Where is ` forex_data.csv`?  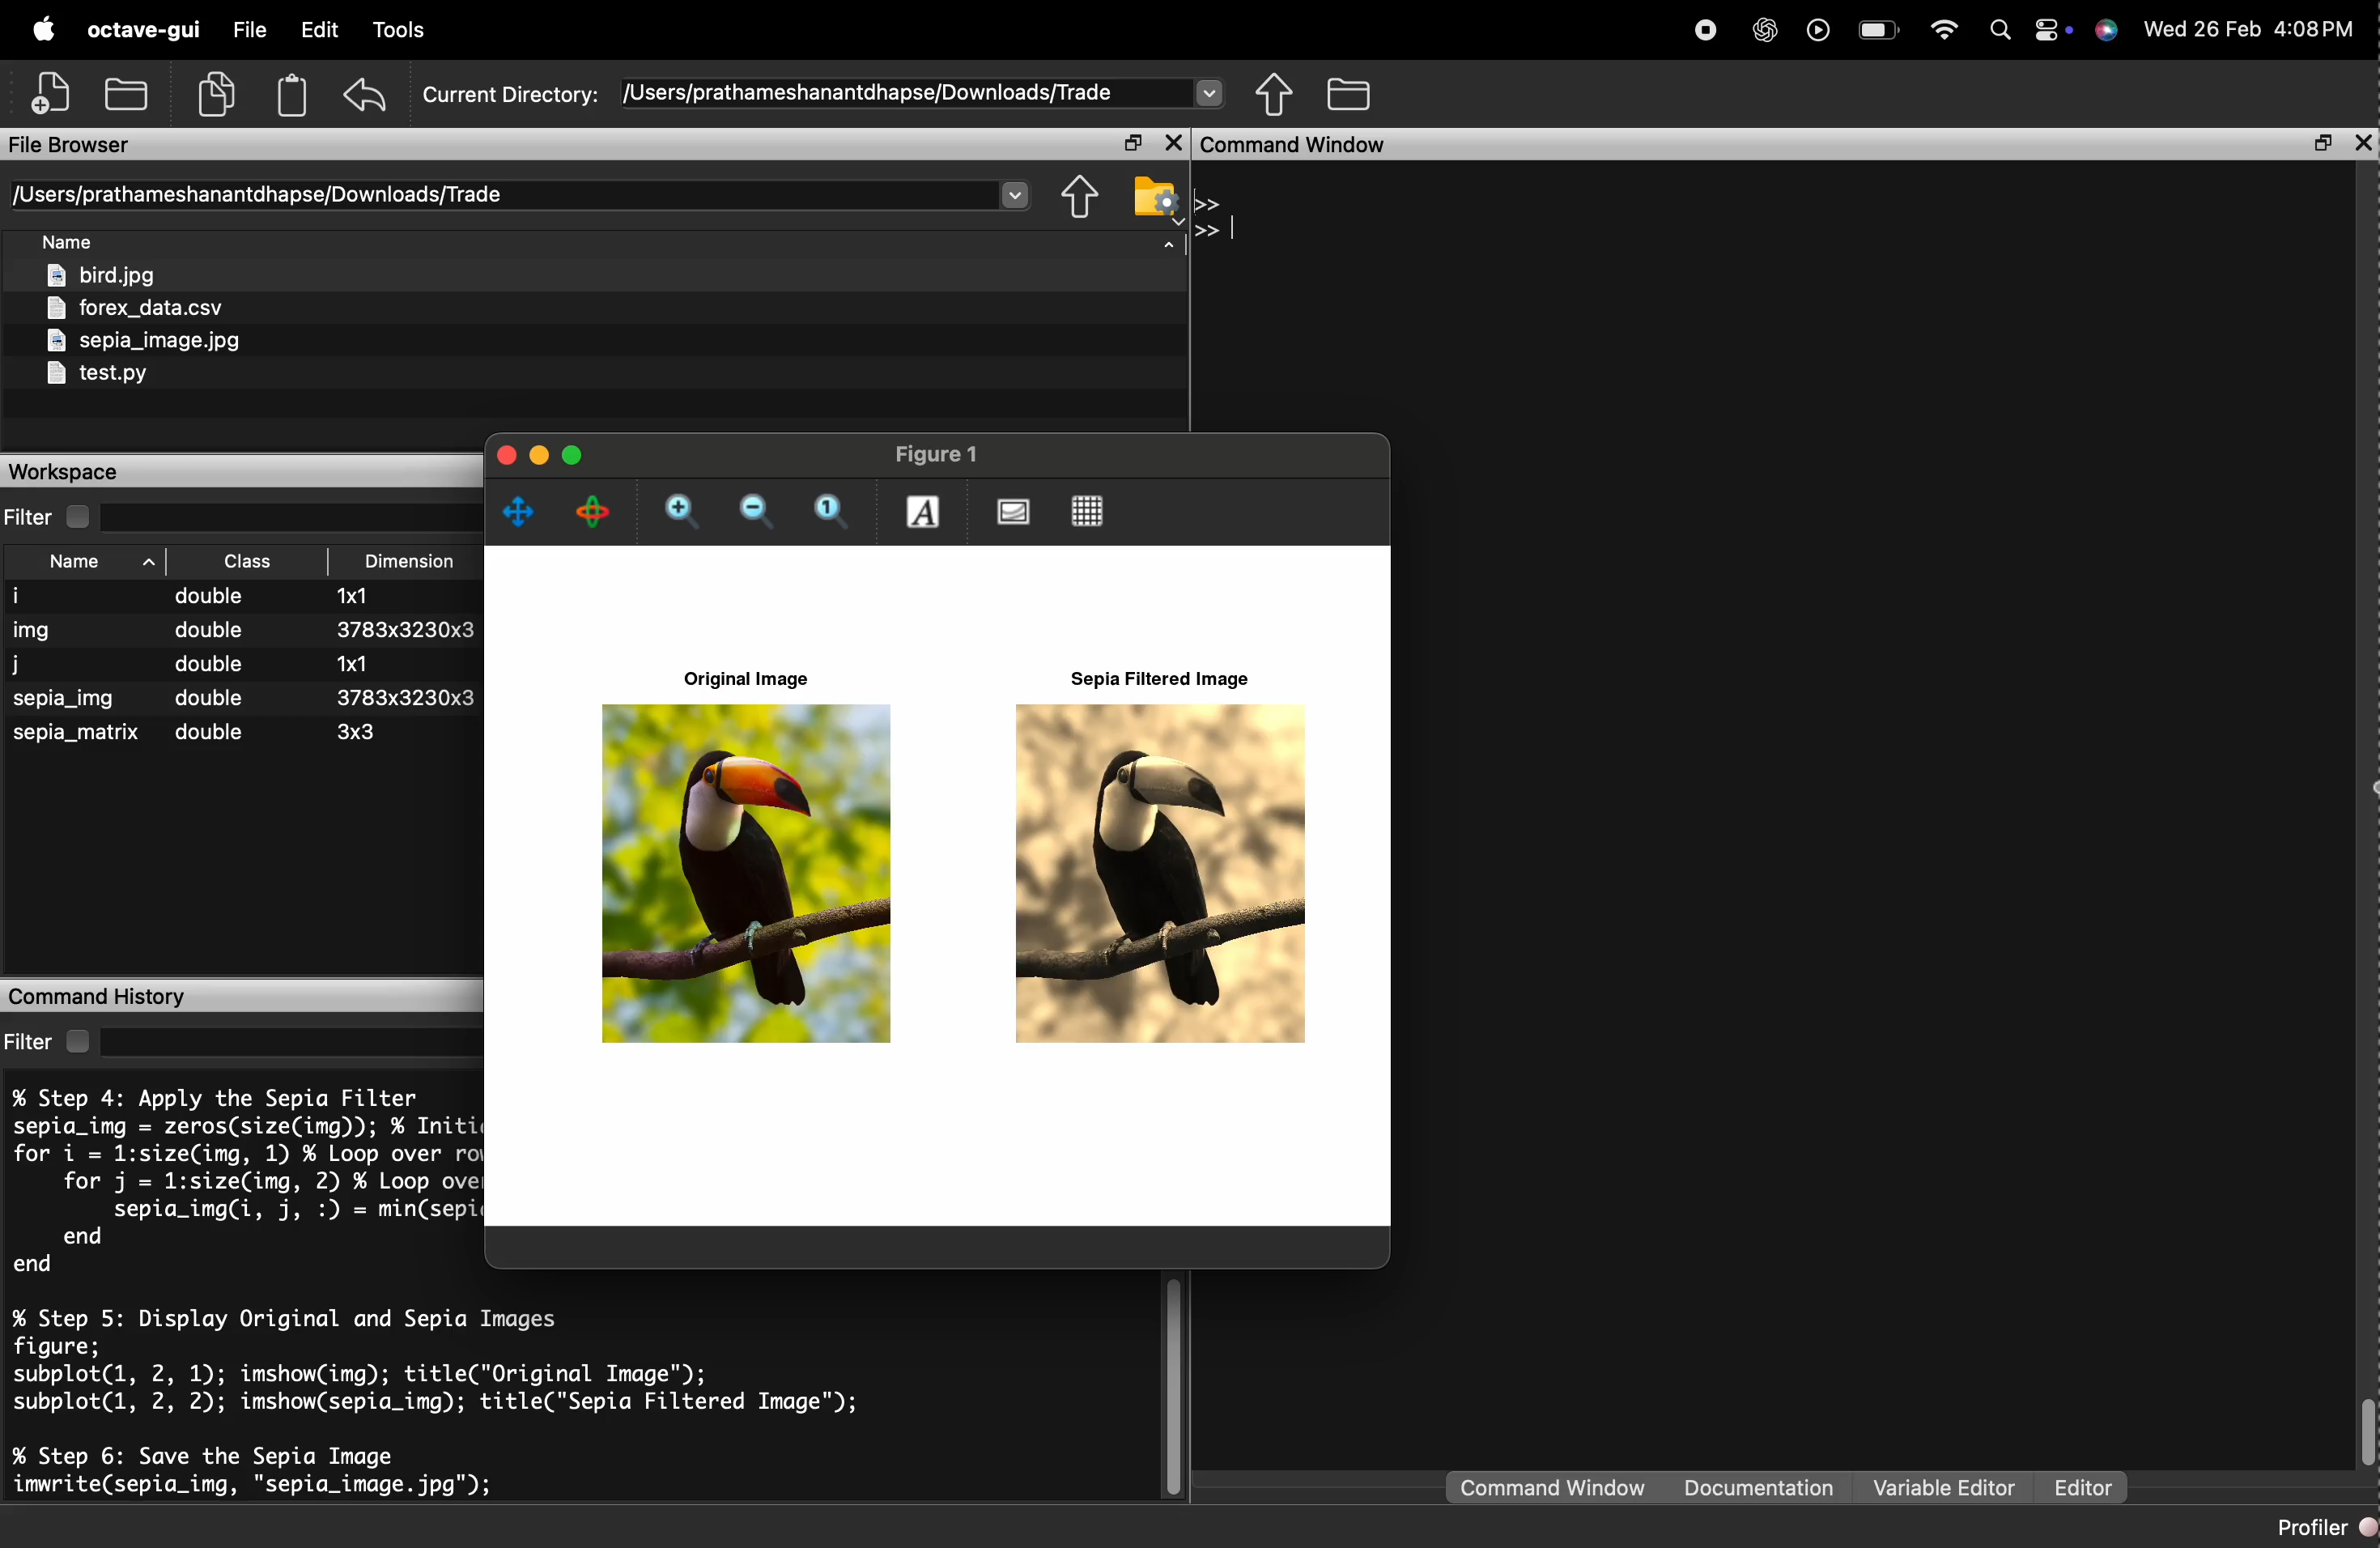  forex_data.csv is located at coordinates (134, 306).